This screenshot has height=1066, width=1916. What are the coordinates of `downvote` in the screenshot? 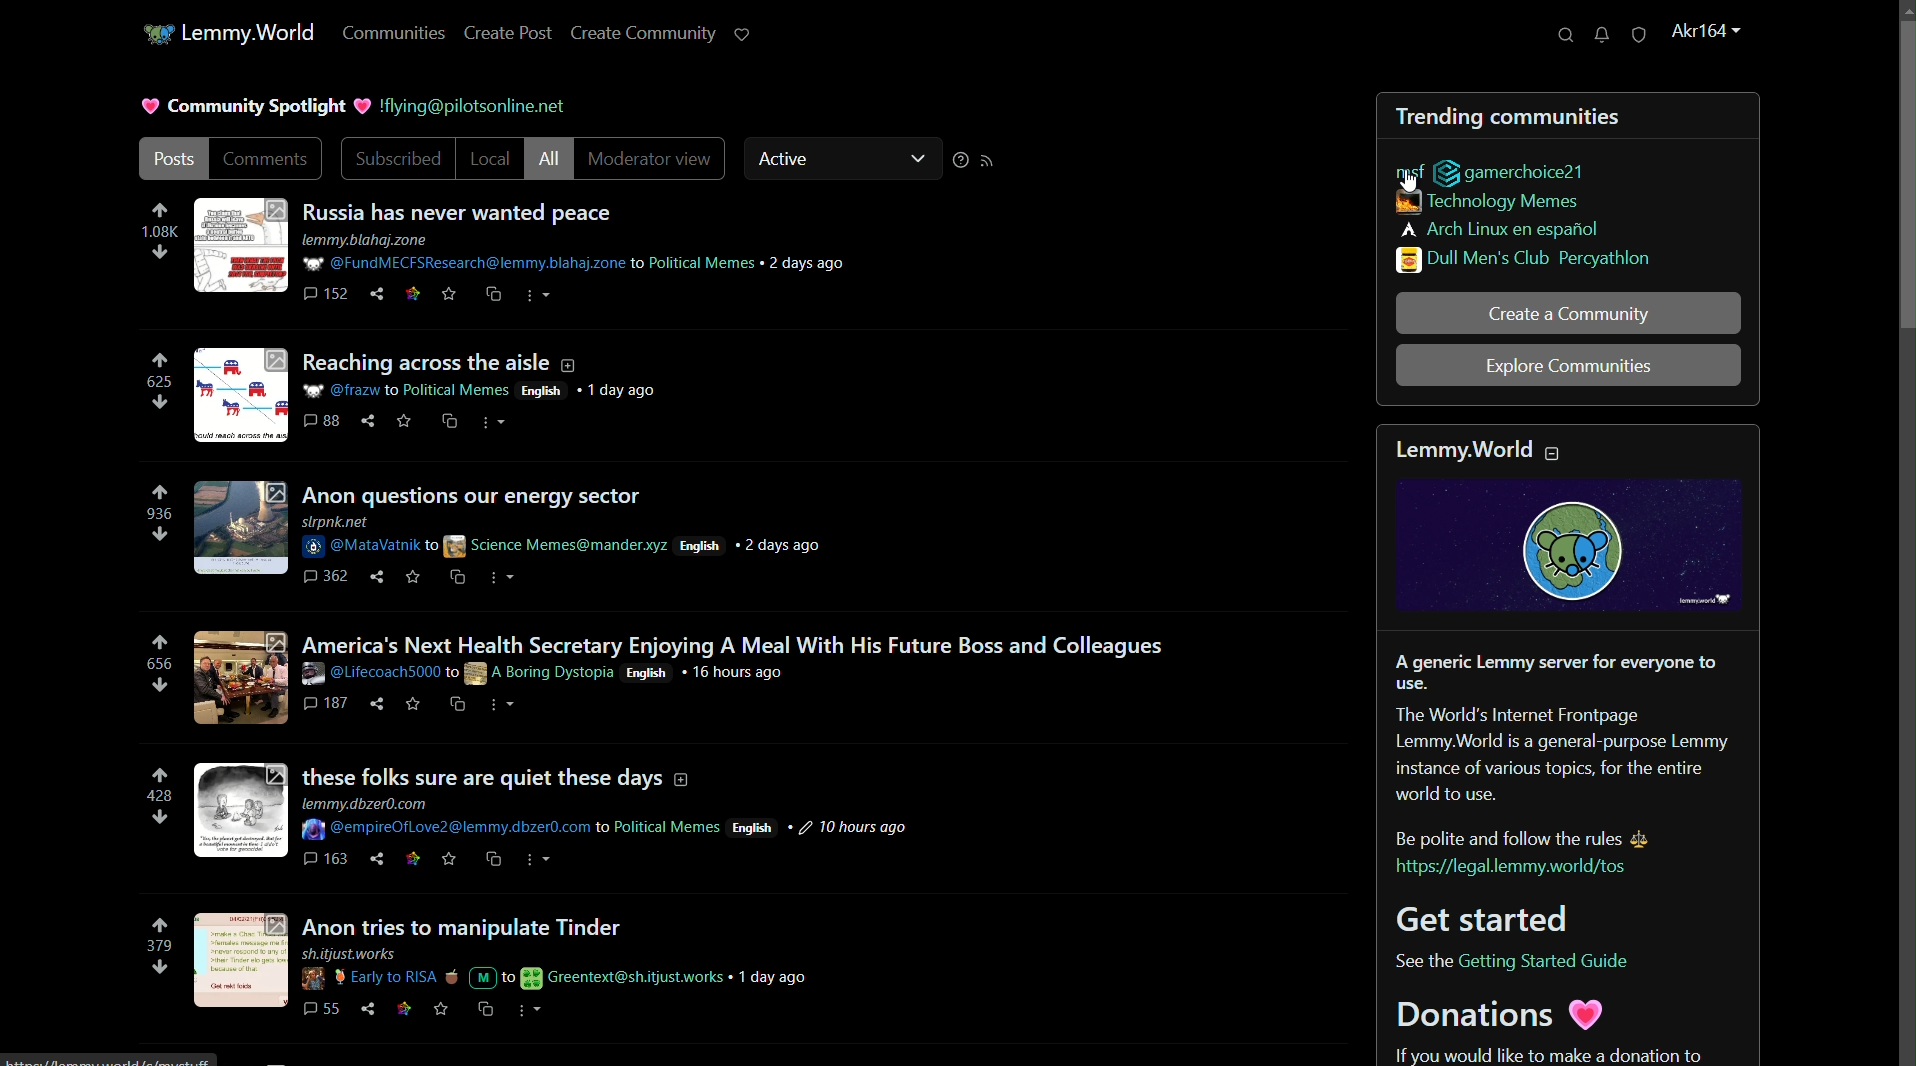 It's located at (159, 821).